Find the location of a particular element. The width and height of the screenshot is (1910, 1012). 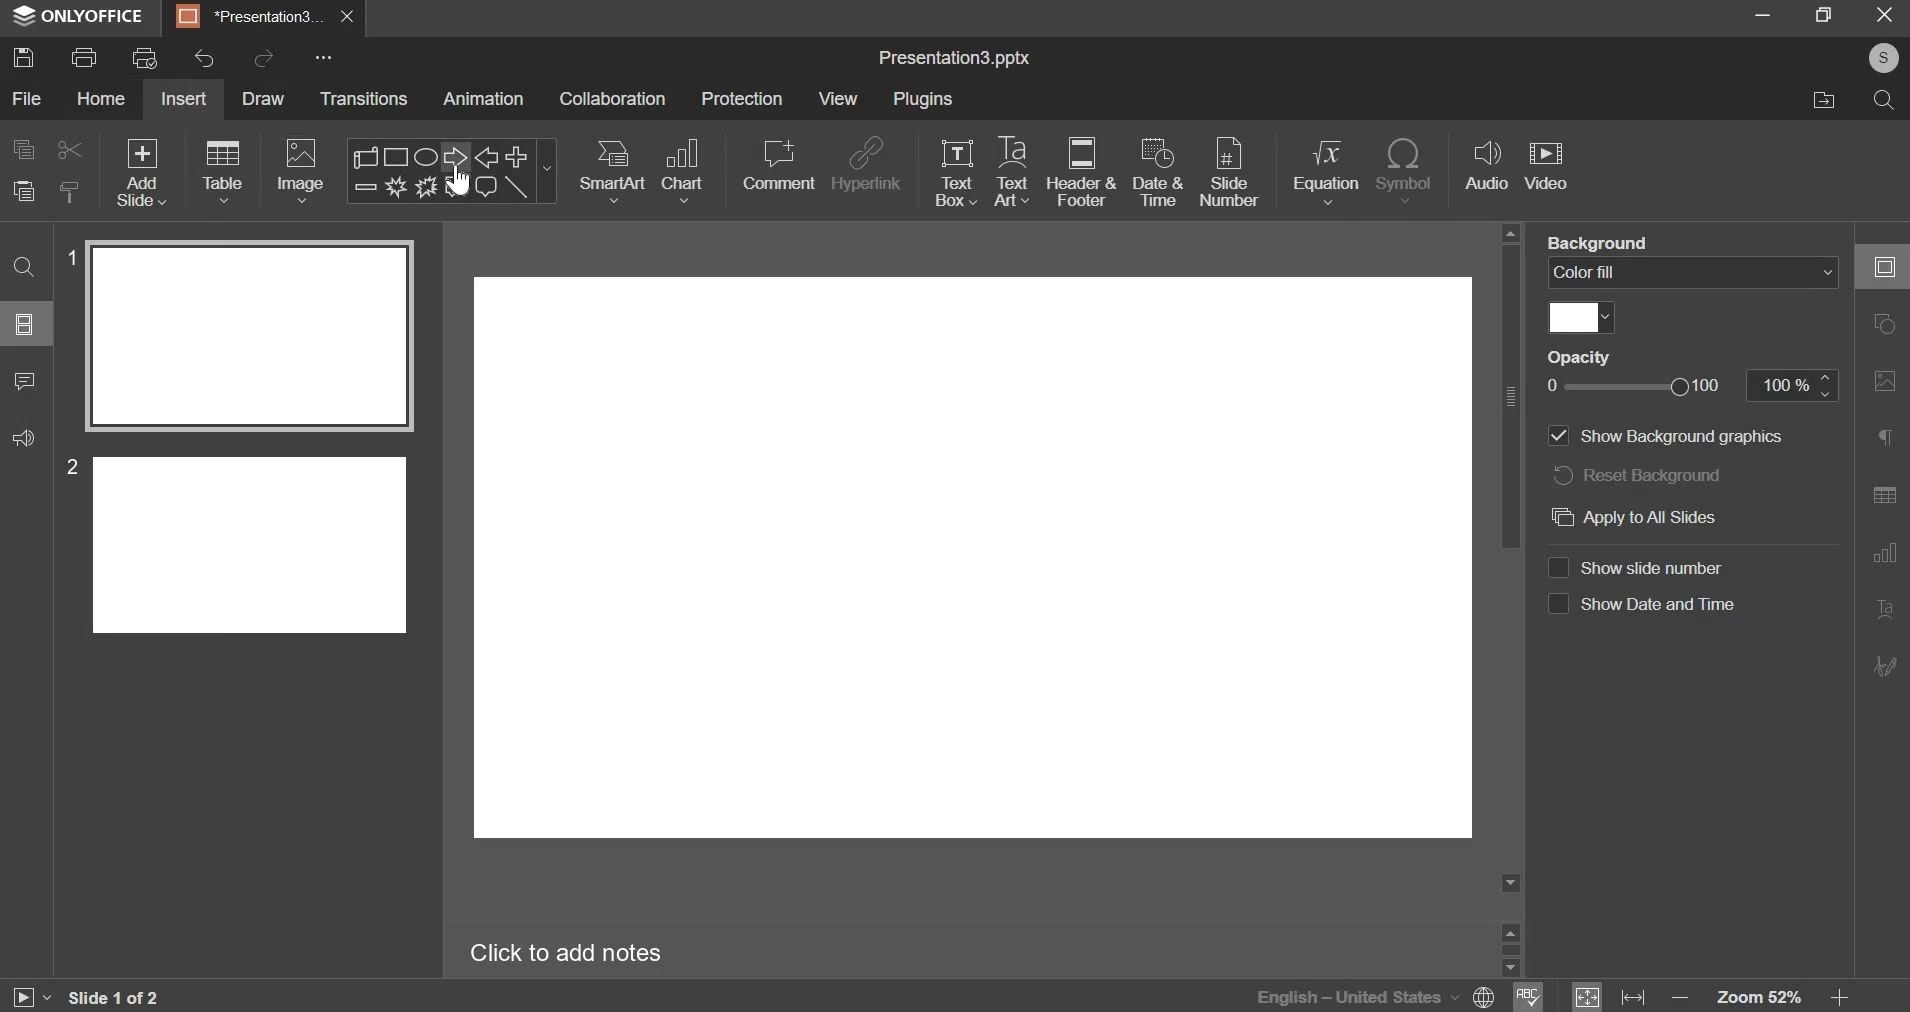

image is located at coordinates (300, 171).